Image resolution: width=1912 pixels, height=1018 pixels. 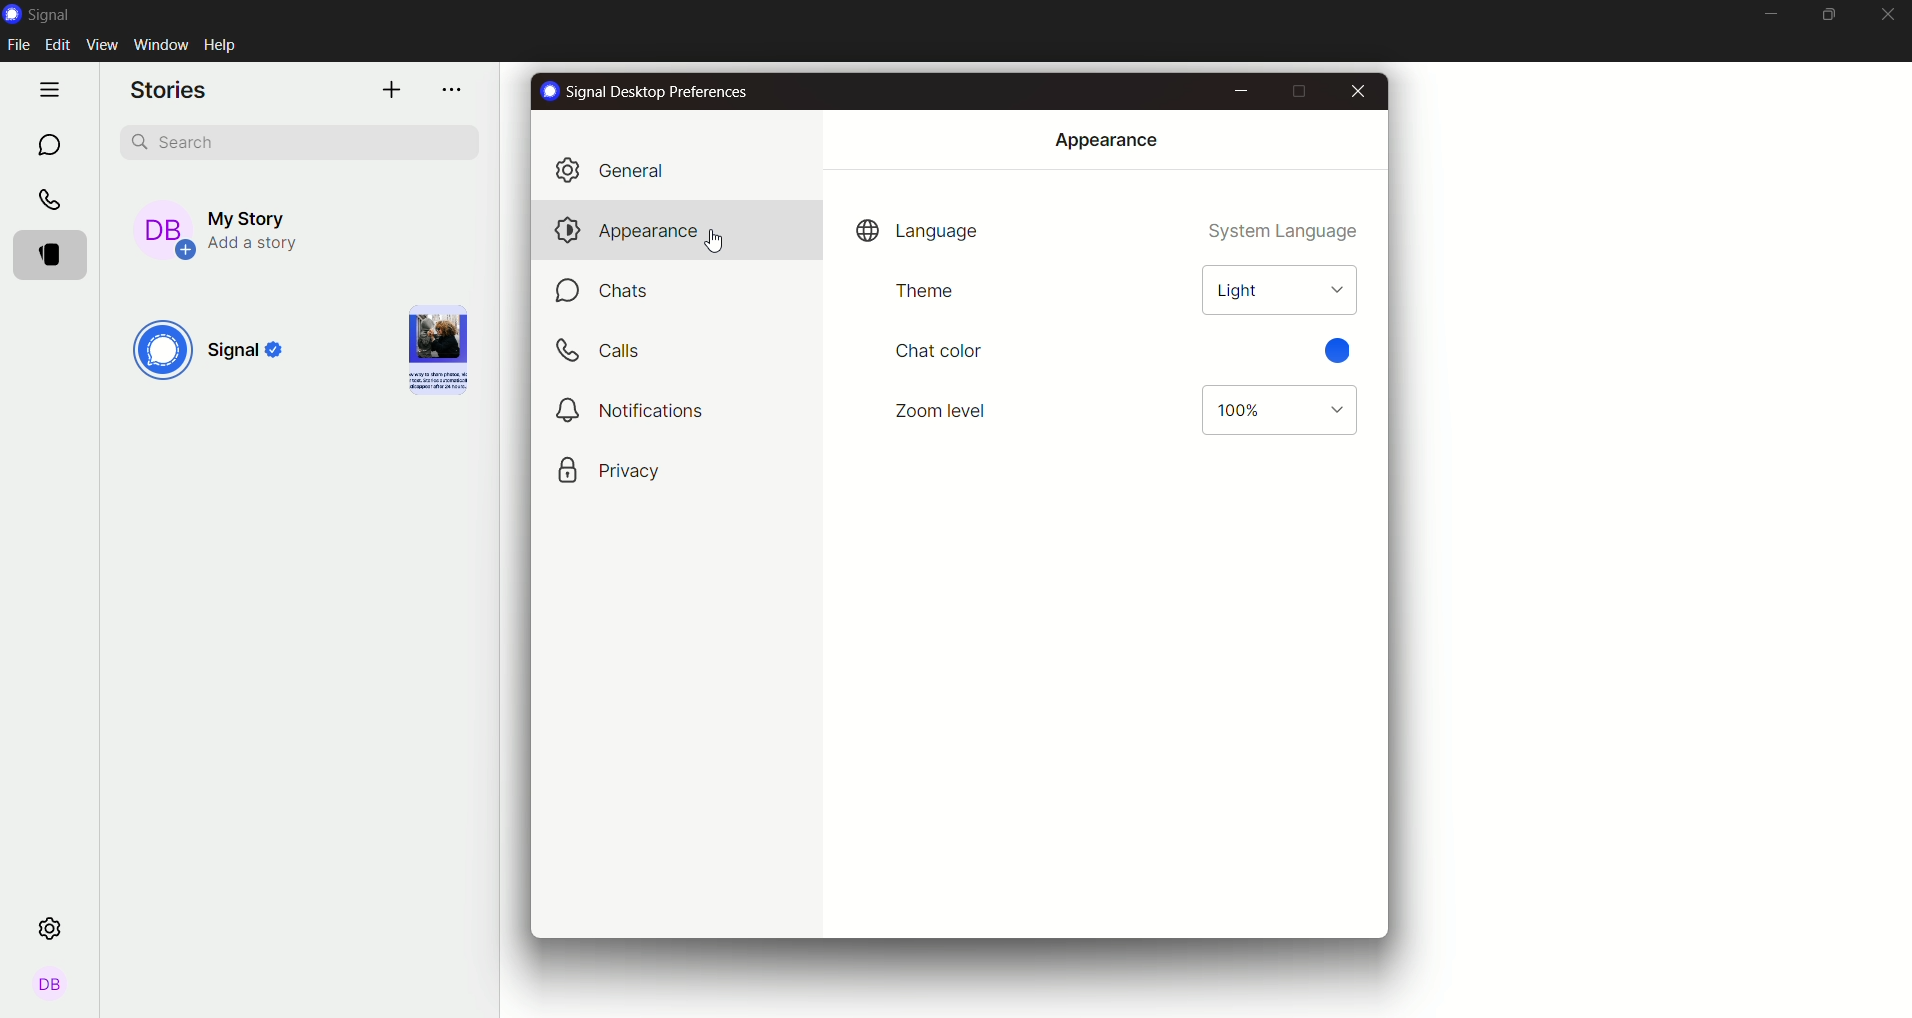 I want to click on appearance, so click(x=623, y=229).